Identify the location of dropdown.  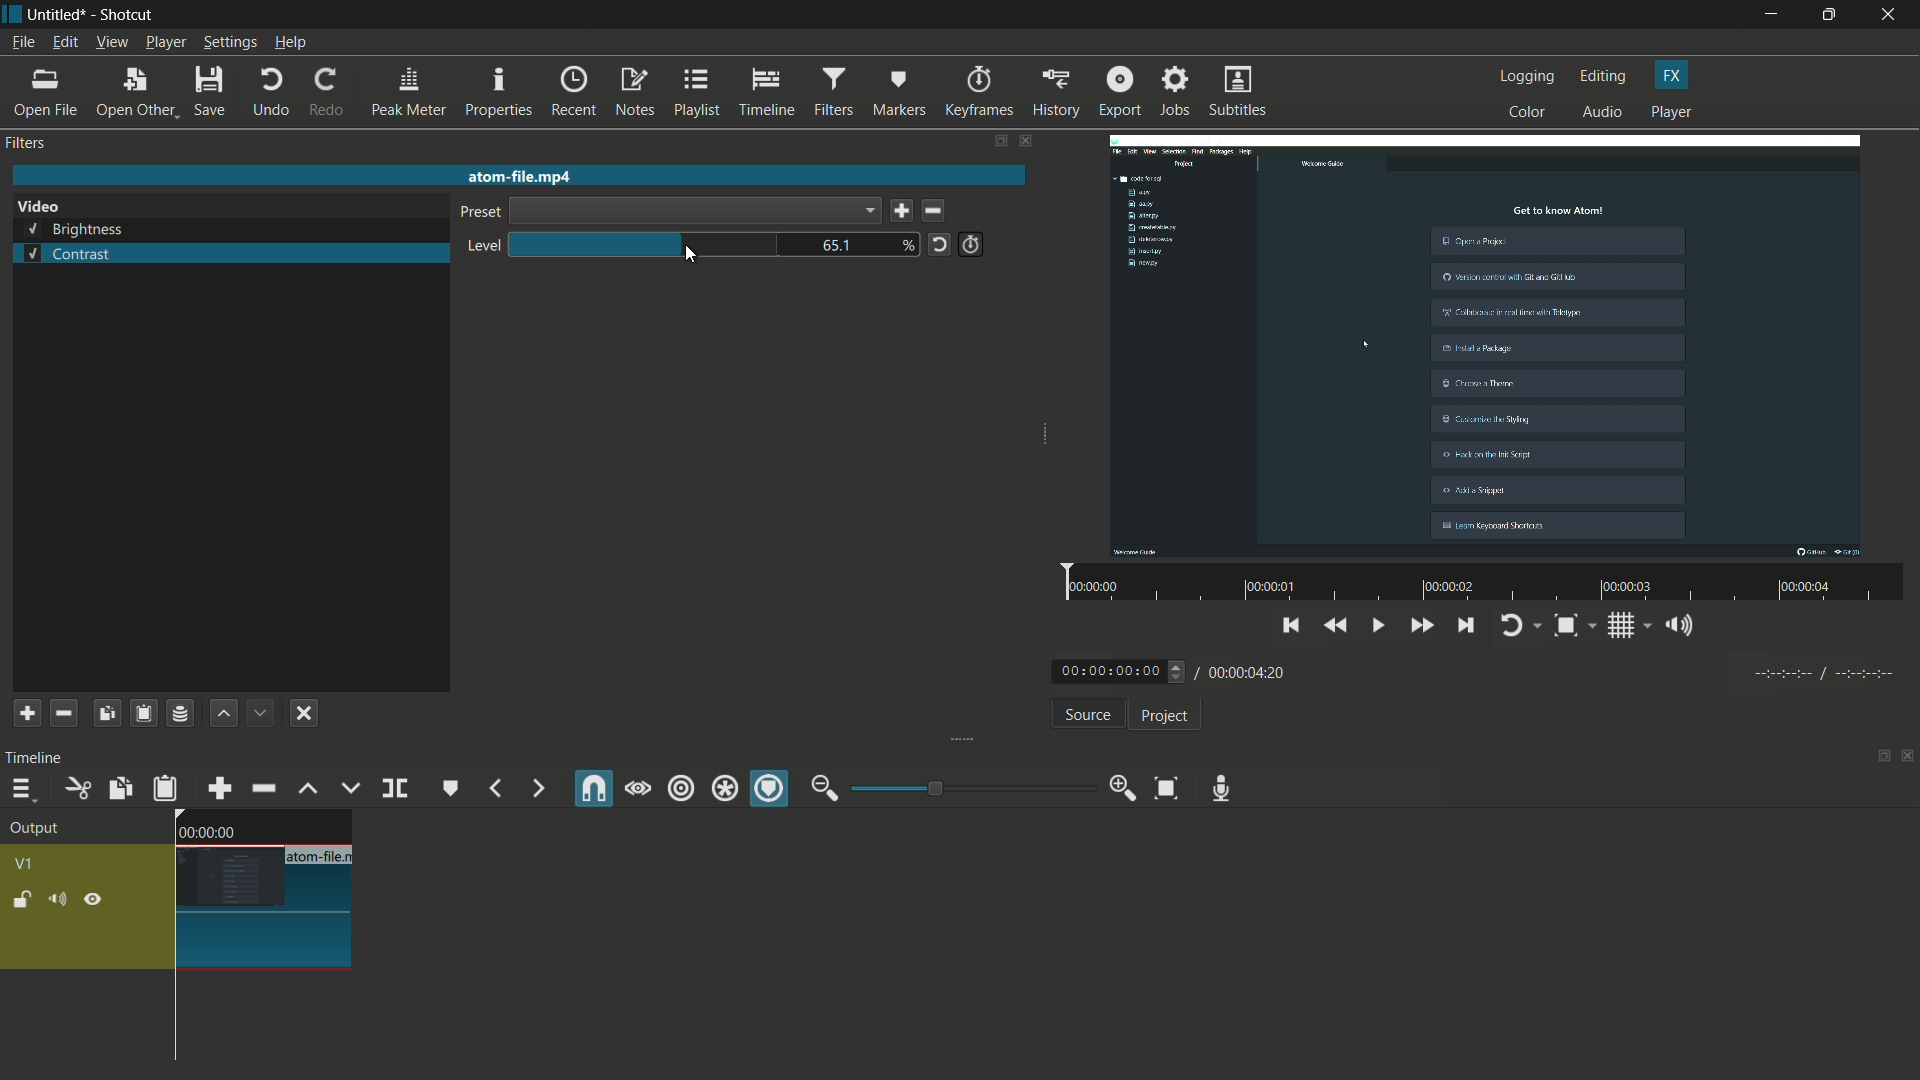
(694, 211).